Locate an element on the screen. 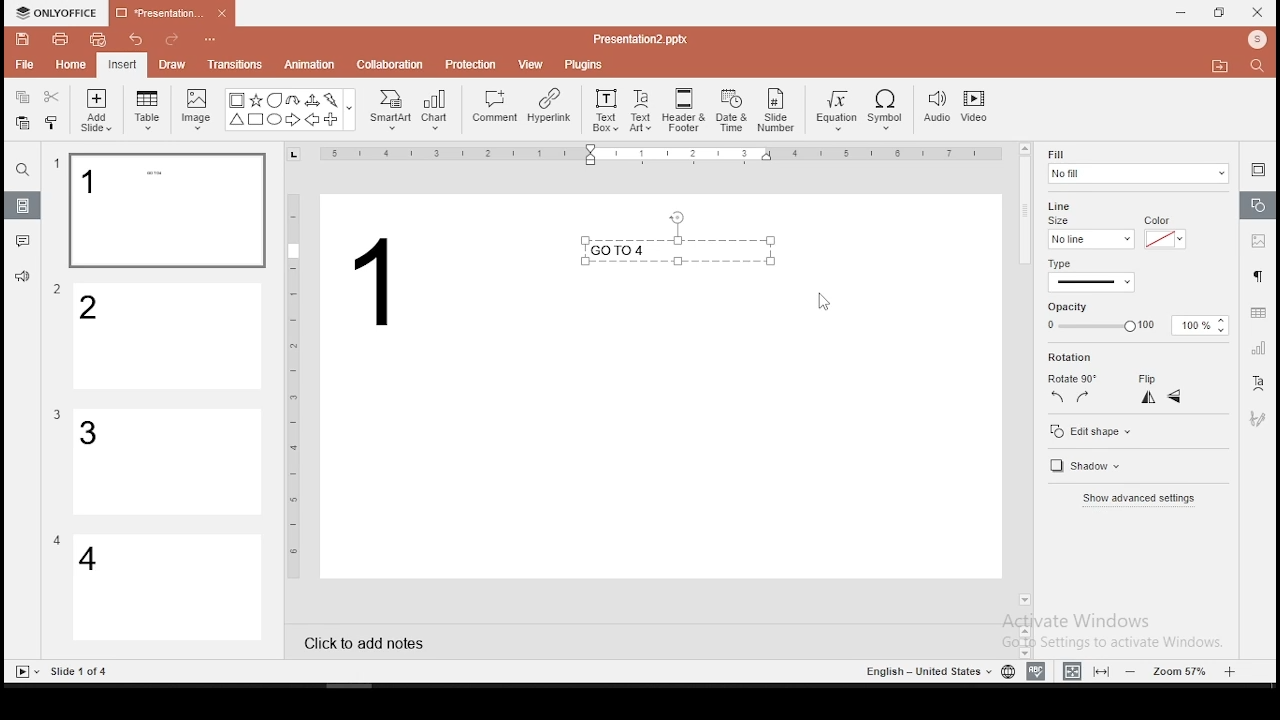 This screenshot has width=1280, height=720. Plus is located at coordinates (332, 120).